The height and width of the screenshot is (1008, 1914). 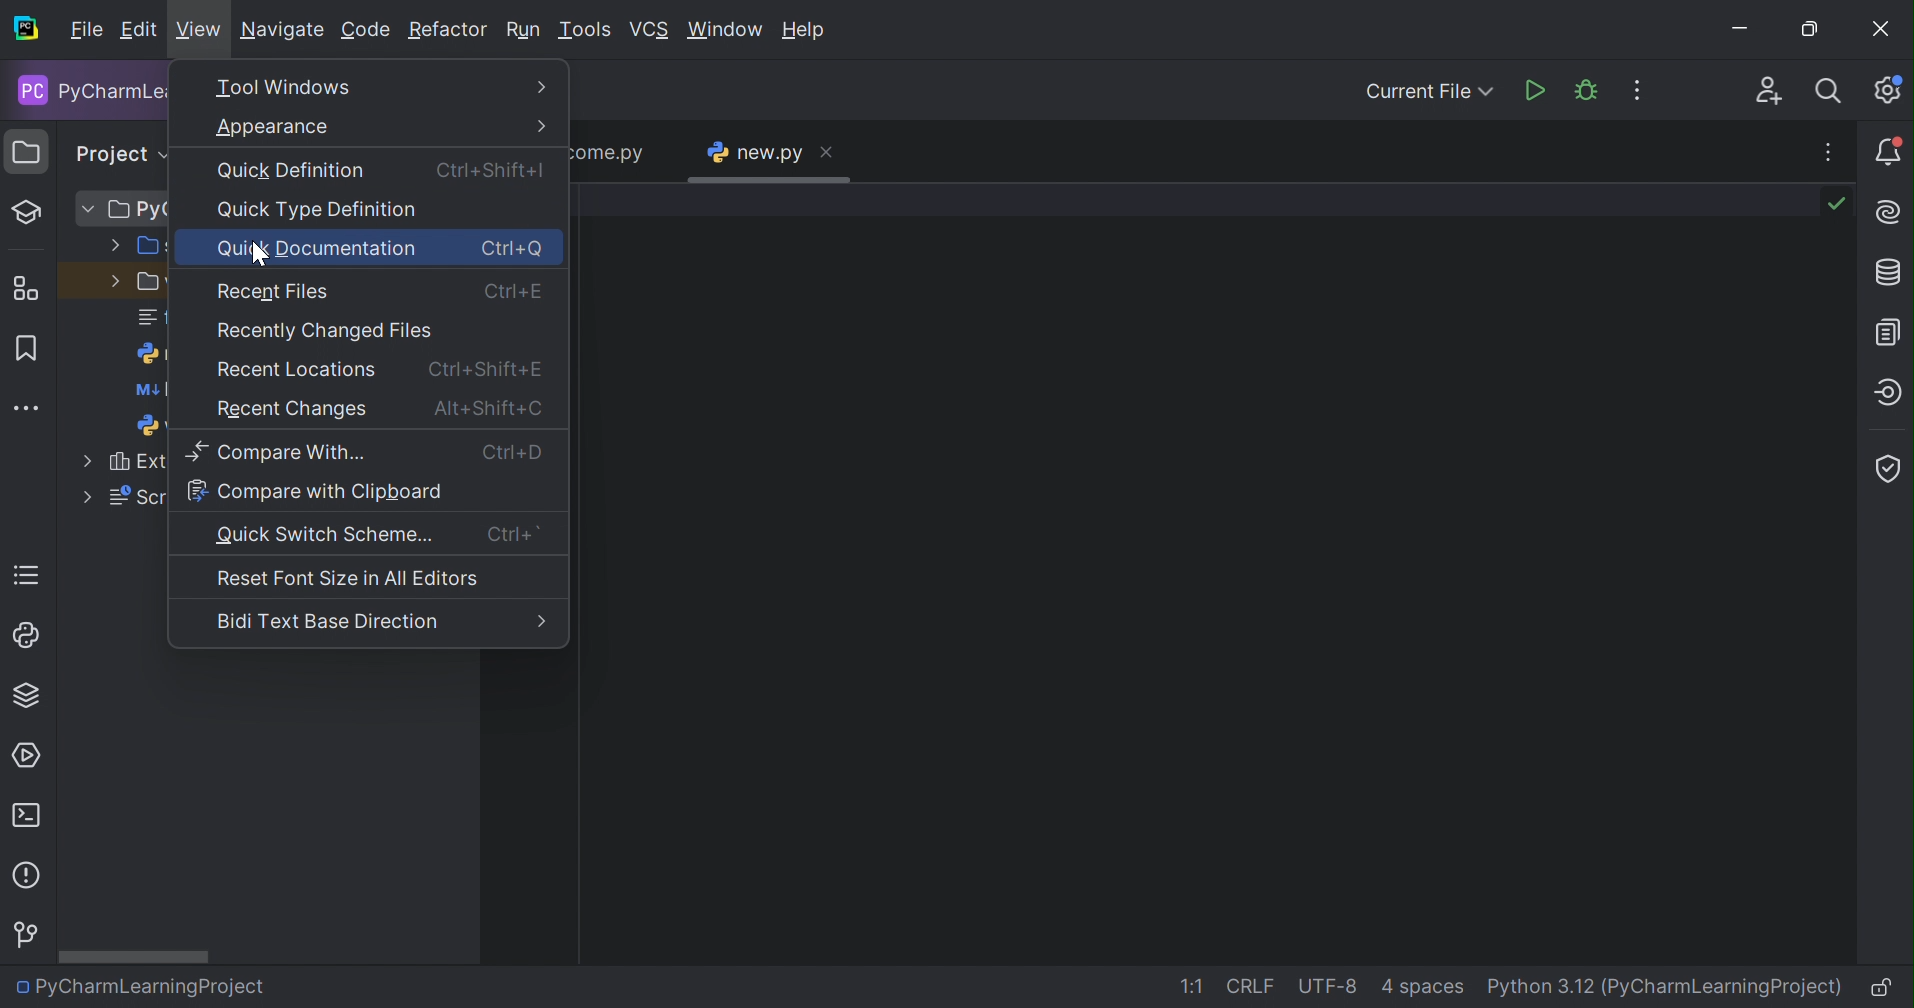 What do you see at coordinates (517, 249) in the screenshot?
I see `Ctrl+Q` at bounding box center [517, 249].